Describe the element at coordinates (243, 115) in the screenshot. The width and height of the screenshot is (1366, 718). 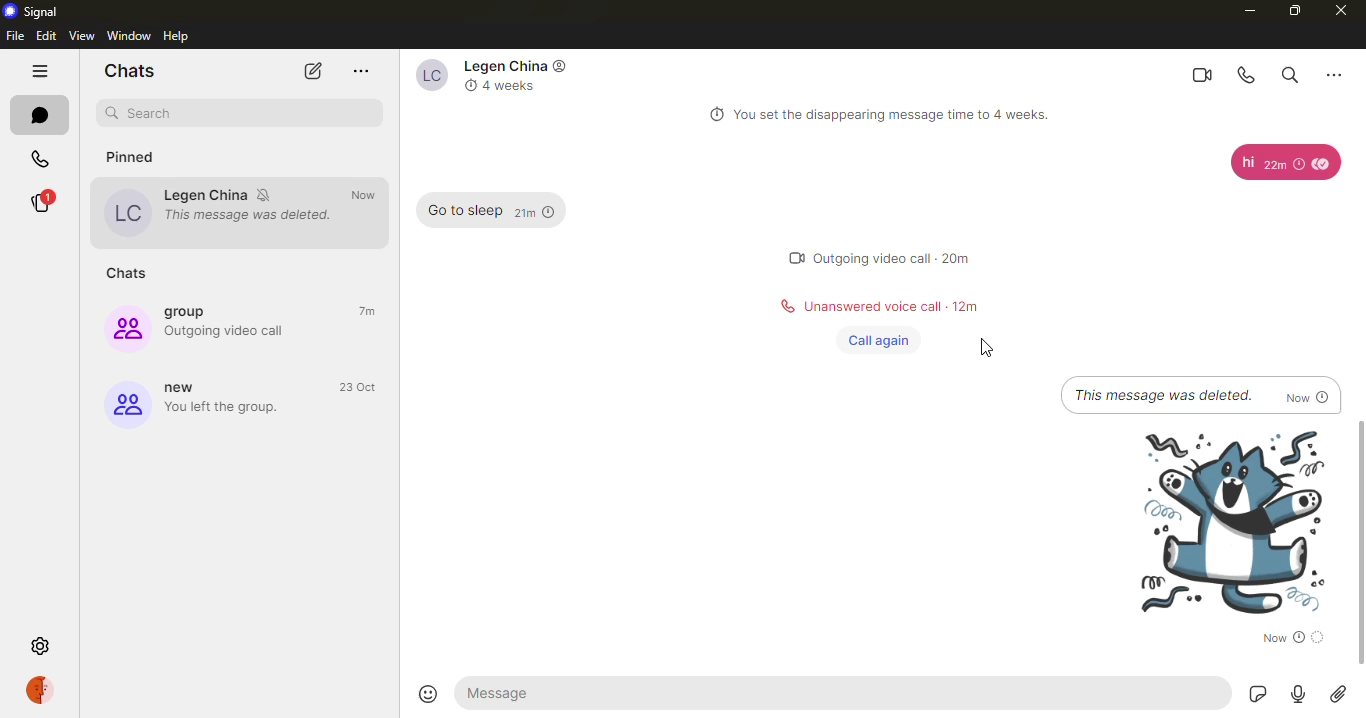
I see `search ` at that location.